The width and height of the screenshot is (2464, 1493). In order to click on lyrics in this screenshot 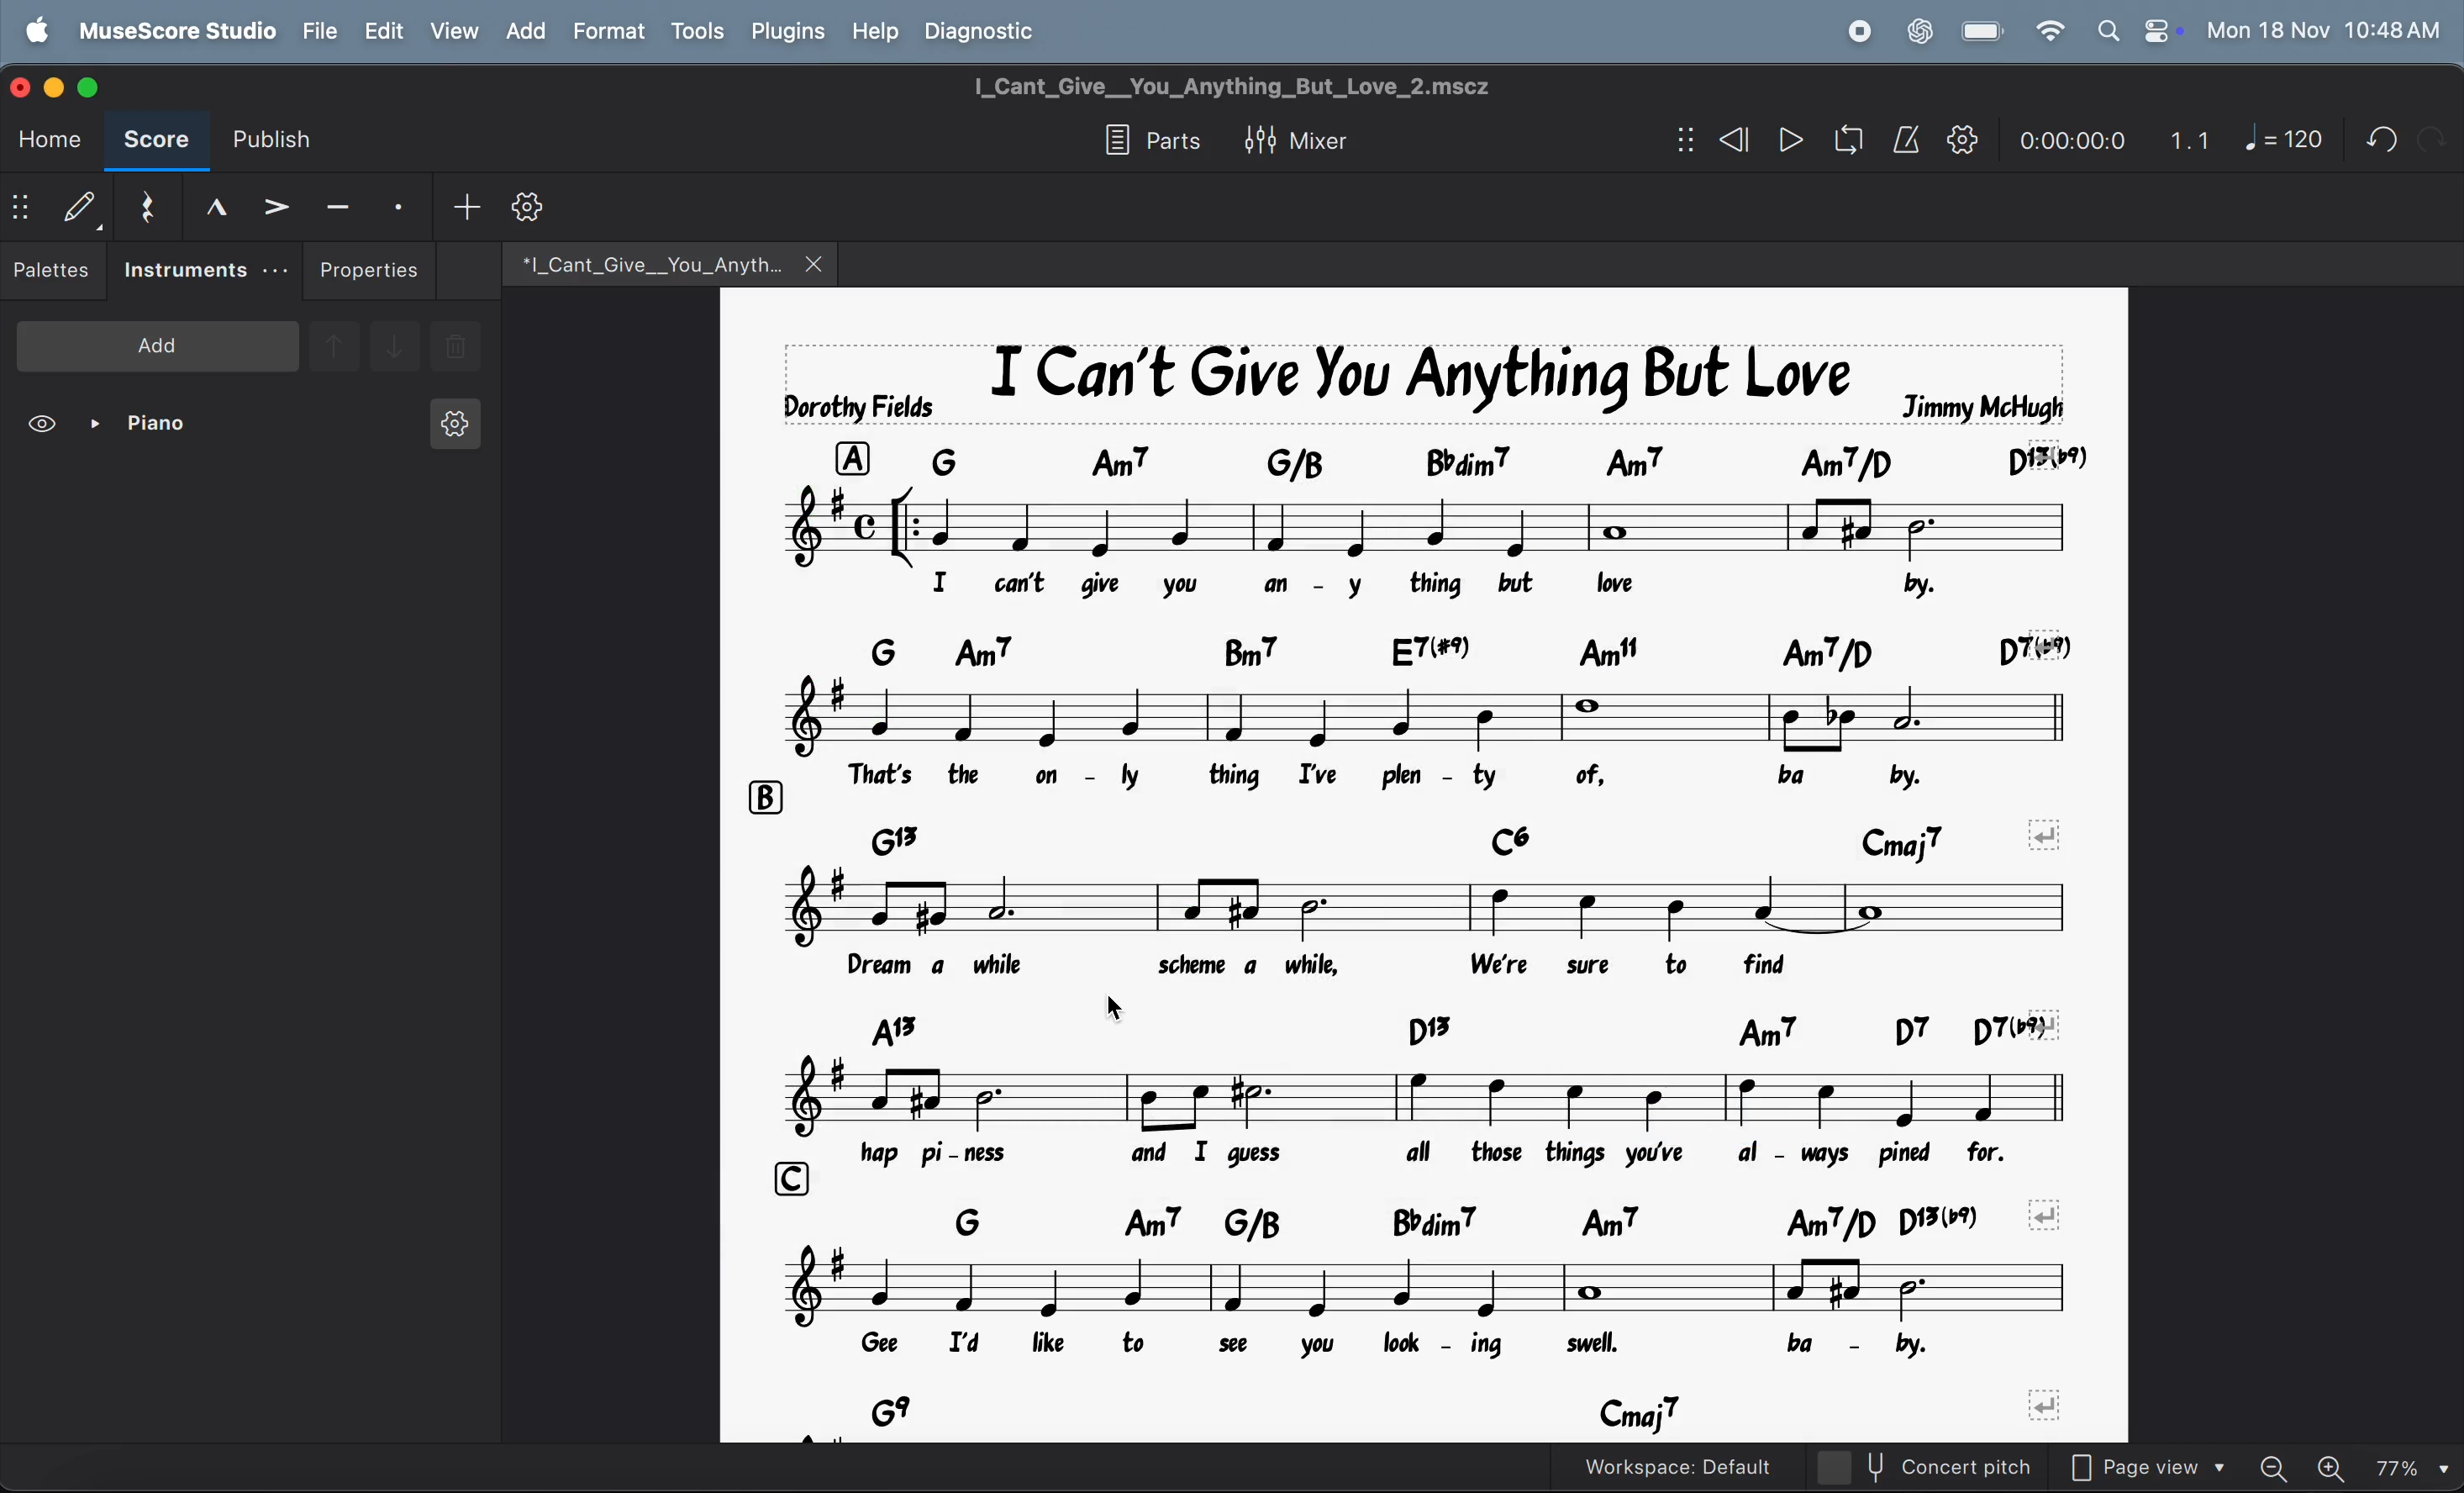, I will do `click(1431, 580)`.